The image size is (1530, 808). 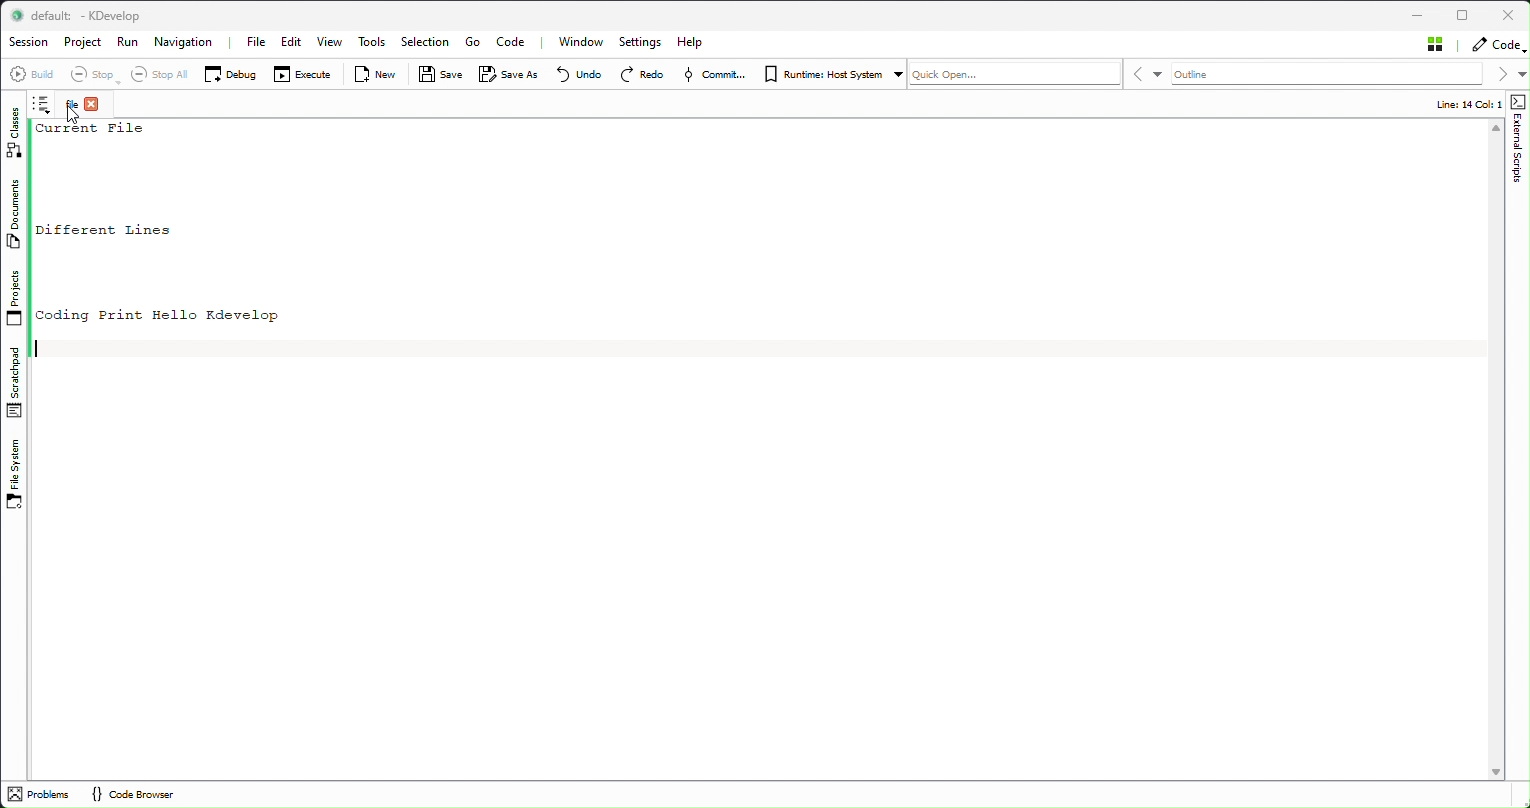 I want to click on problems, so click(x=41, y=794).